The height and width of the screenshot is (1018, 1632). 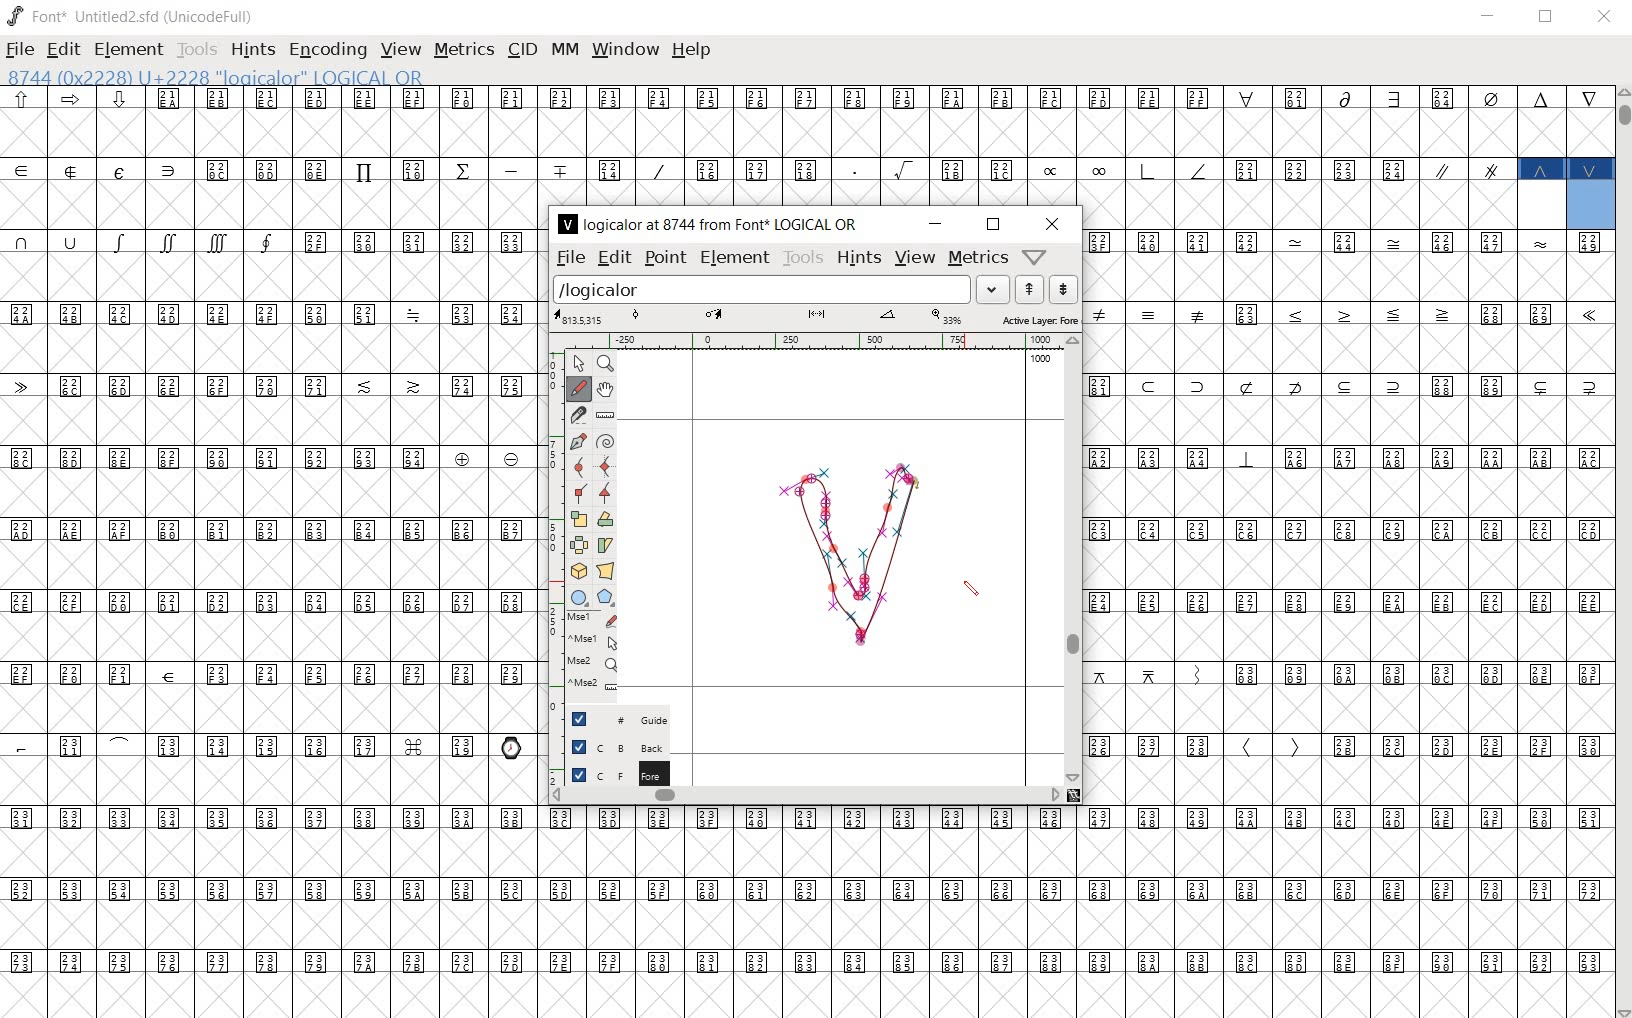 I want to click on Help/Window, so click(x=1032, y=256).